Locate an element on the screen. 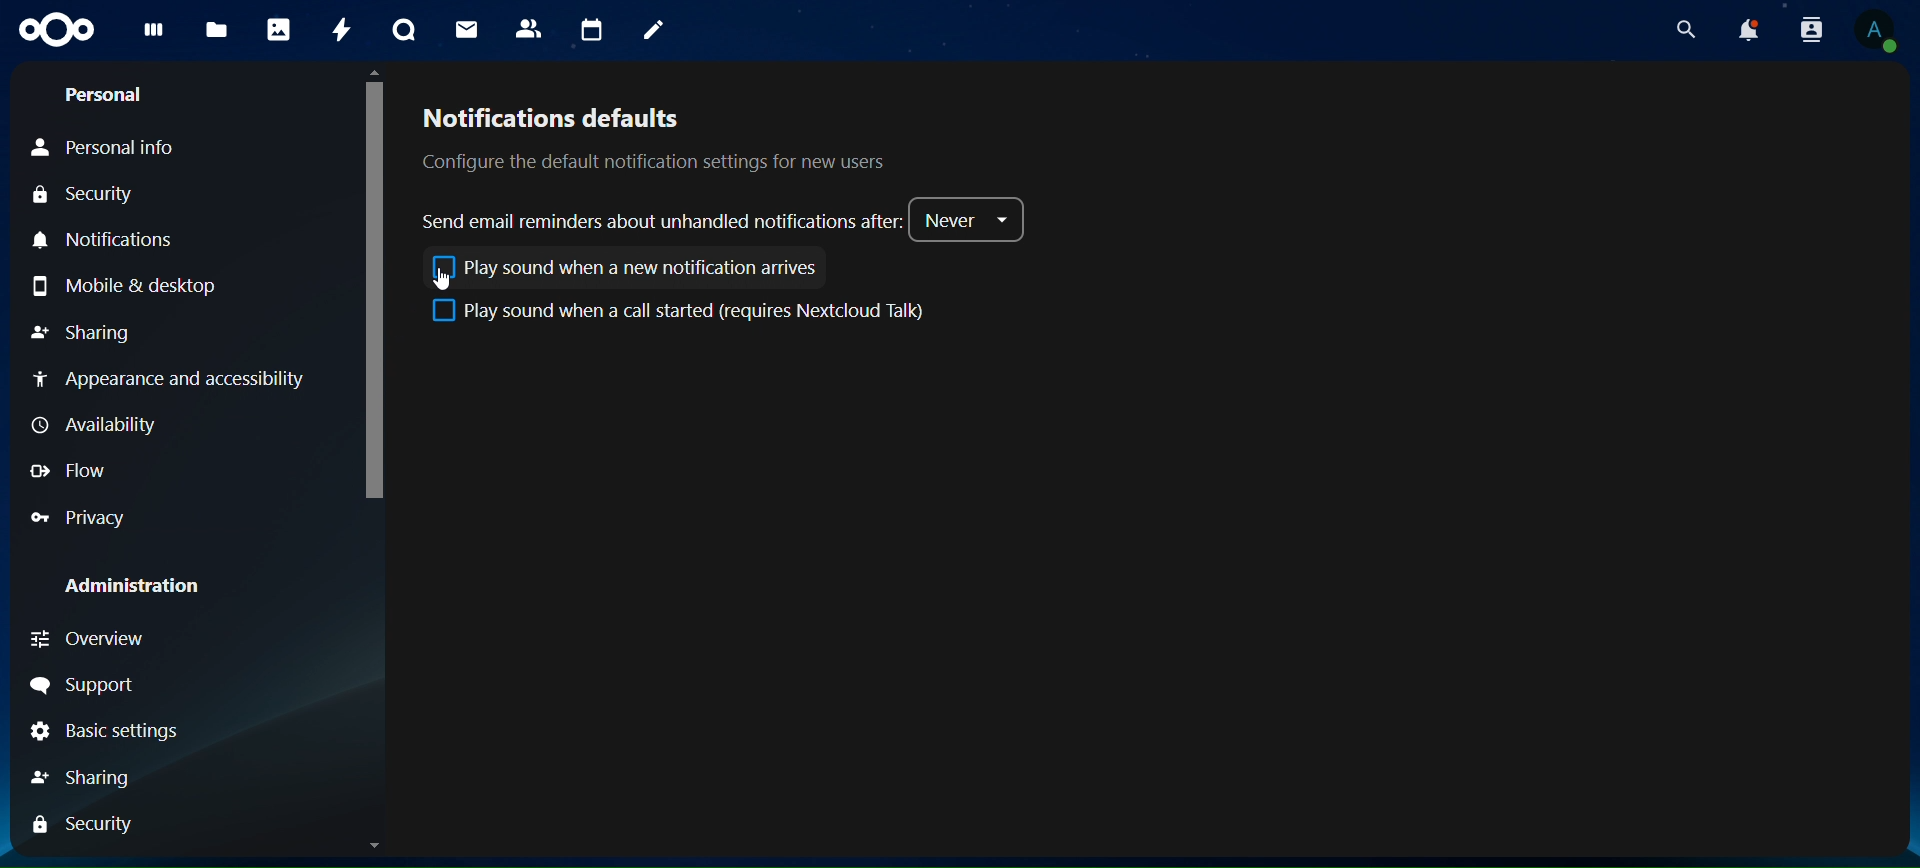 The width and height of the screenshot is (1920, 868). View Profile is located at coordinates (1878, 31).